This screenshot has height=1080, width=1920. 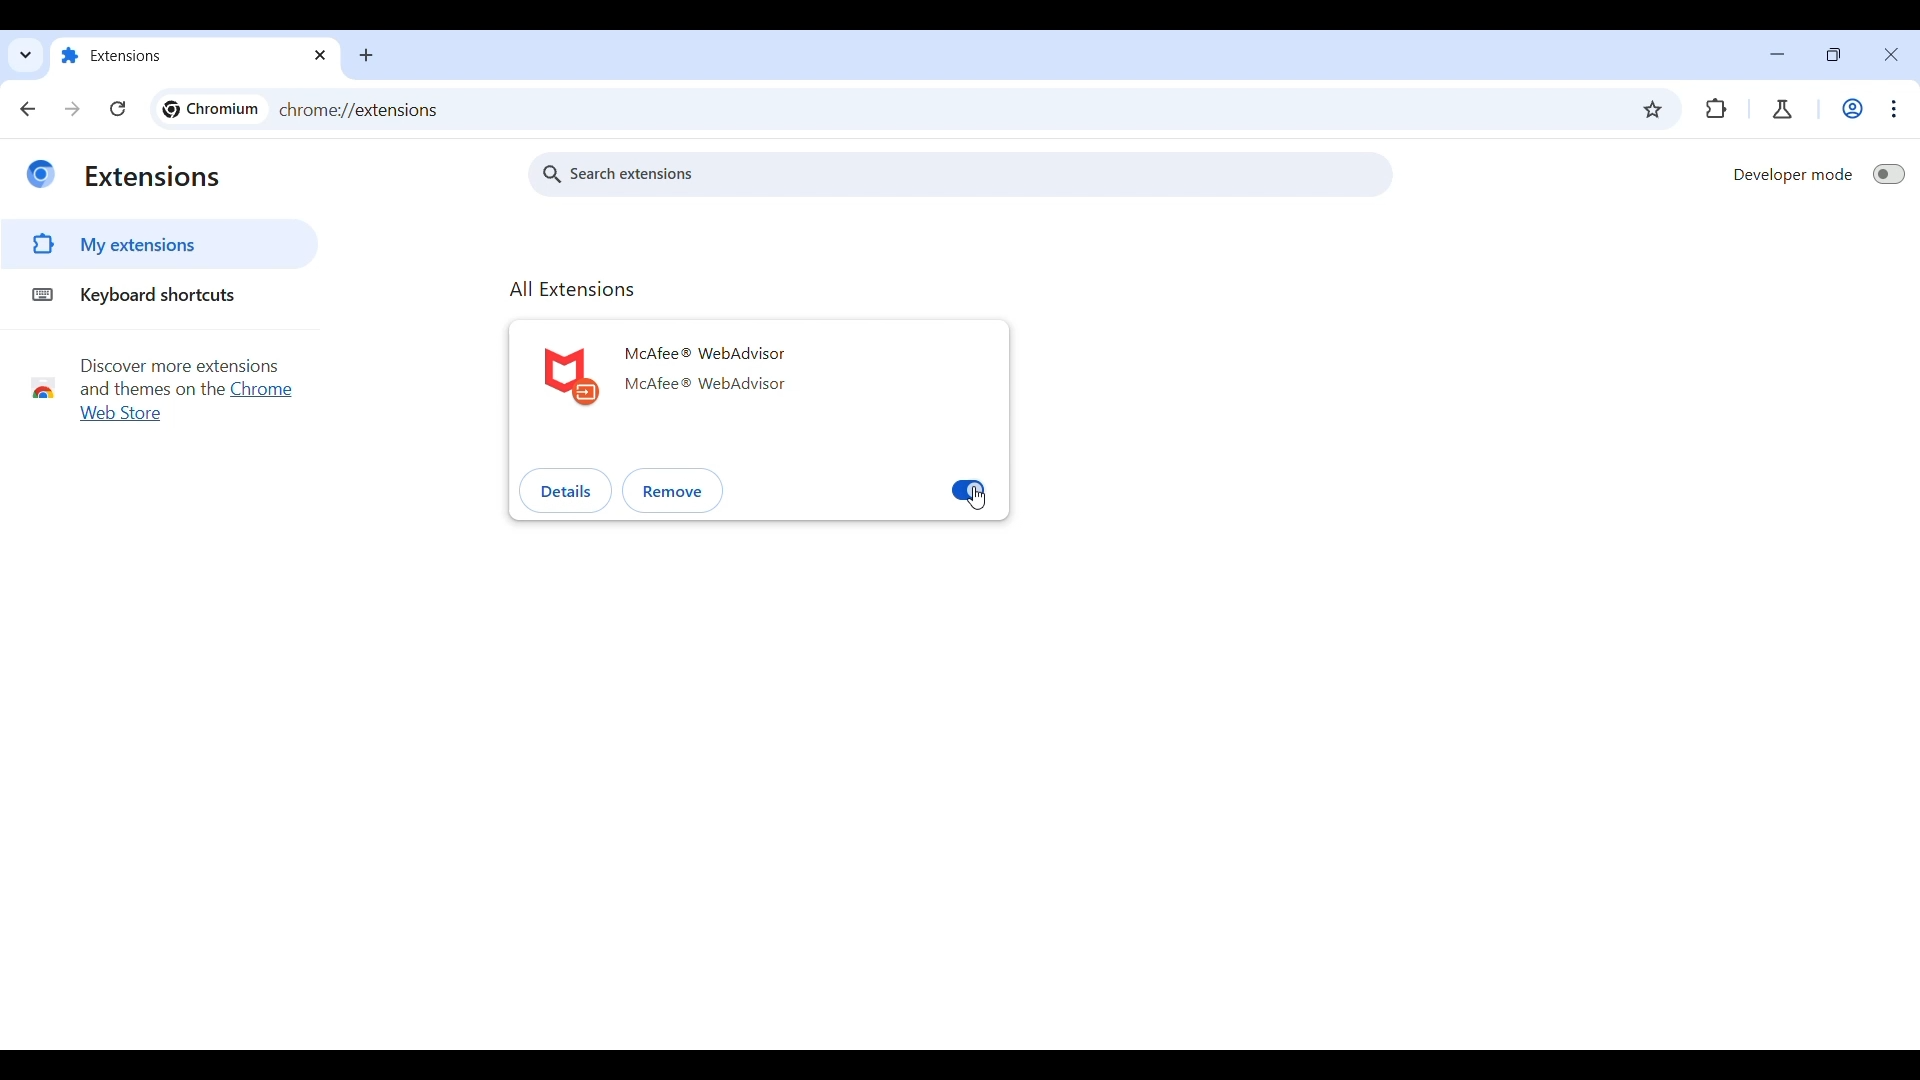 What do you see at coordinates (118, 108) in the screenshot?
I see `Reload page` at bounding box center [118, 108].